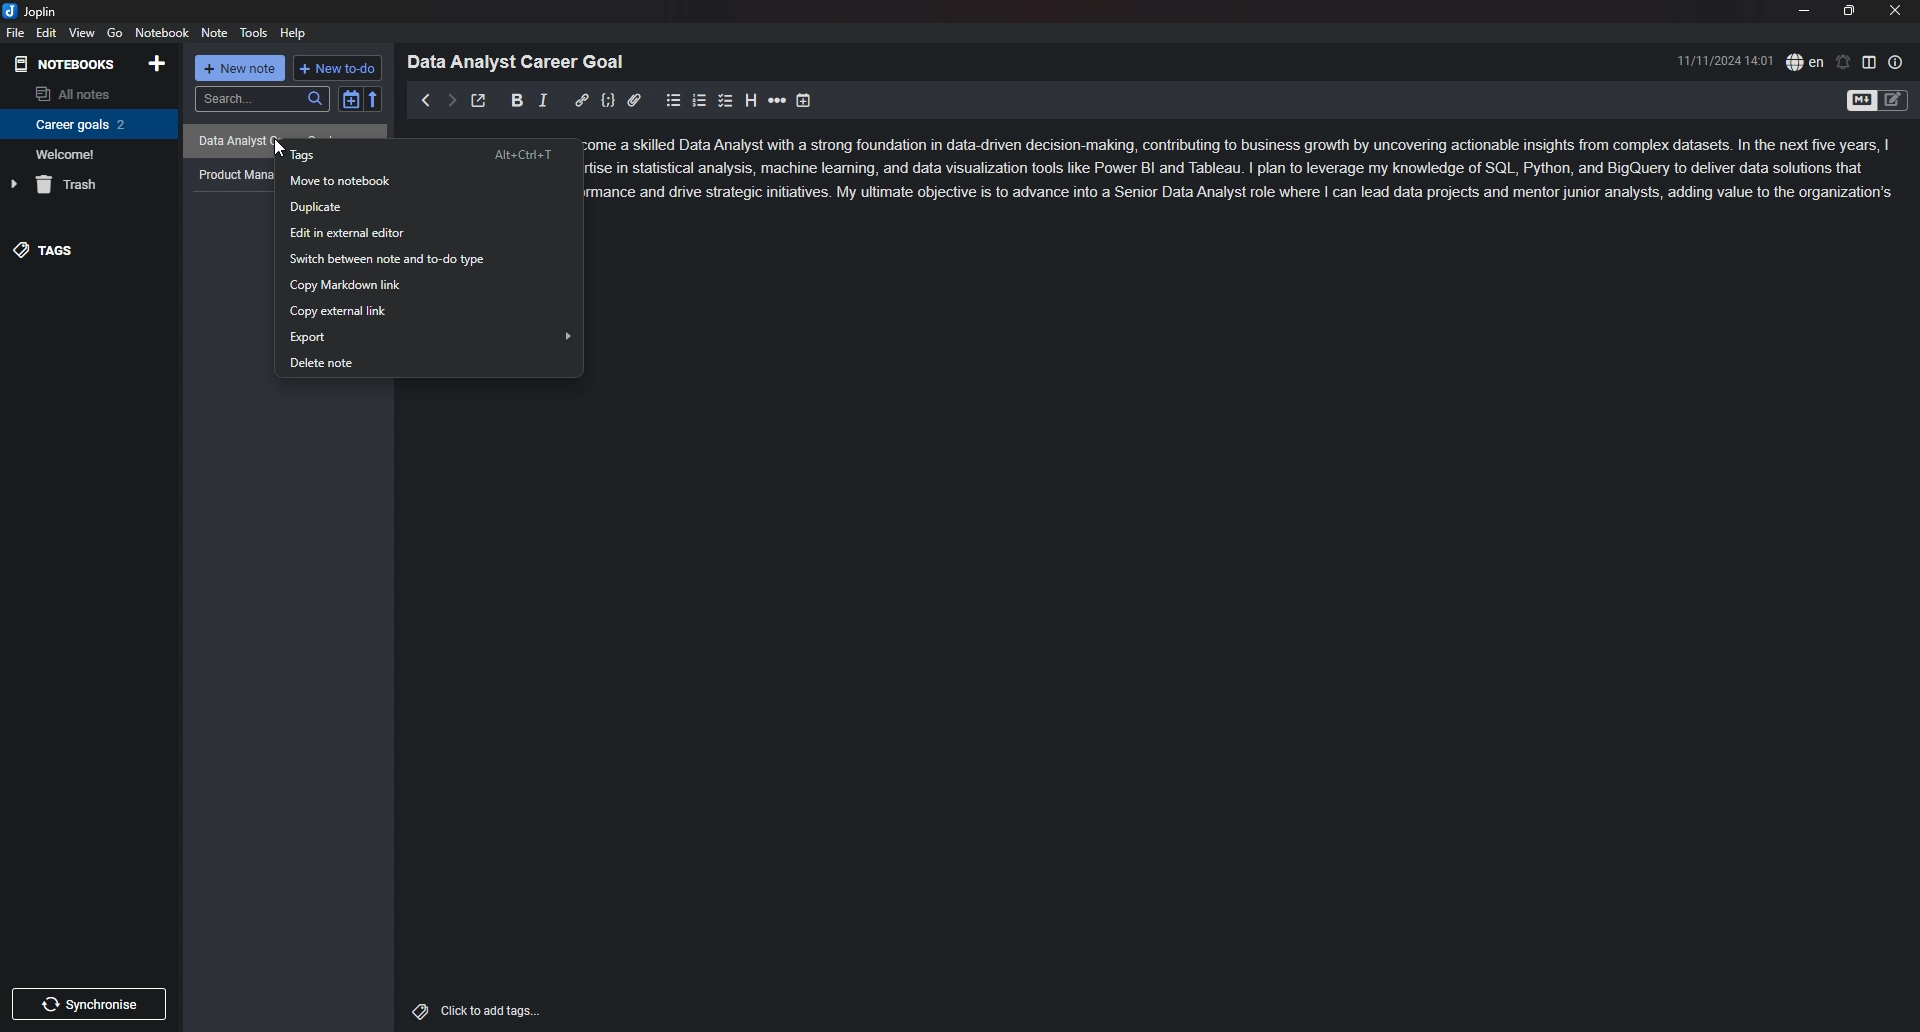 The image size is (1920, 1032). What do you see at coordinates (254, 33) in the screenshot?
I see `tools` at bounding box center [254, 33].